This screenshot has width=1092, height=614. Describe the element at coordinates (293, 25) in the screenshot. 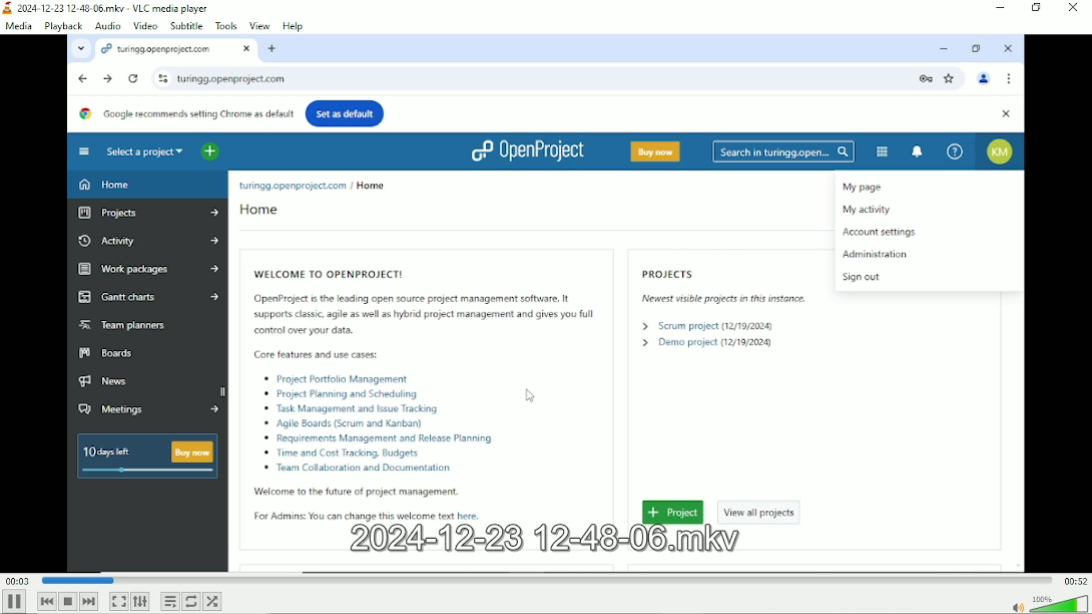

I see `Help` at that location.